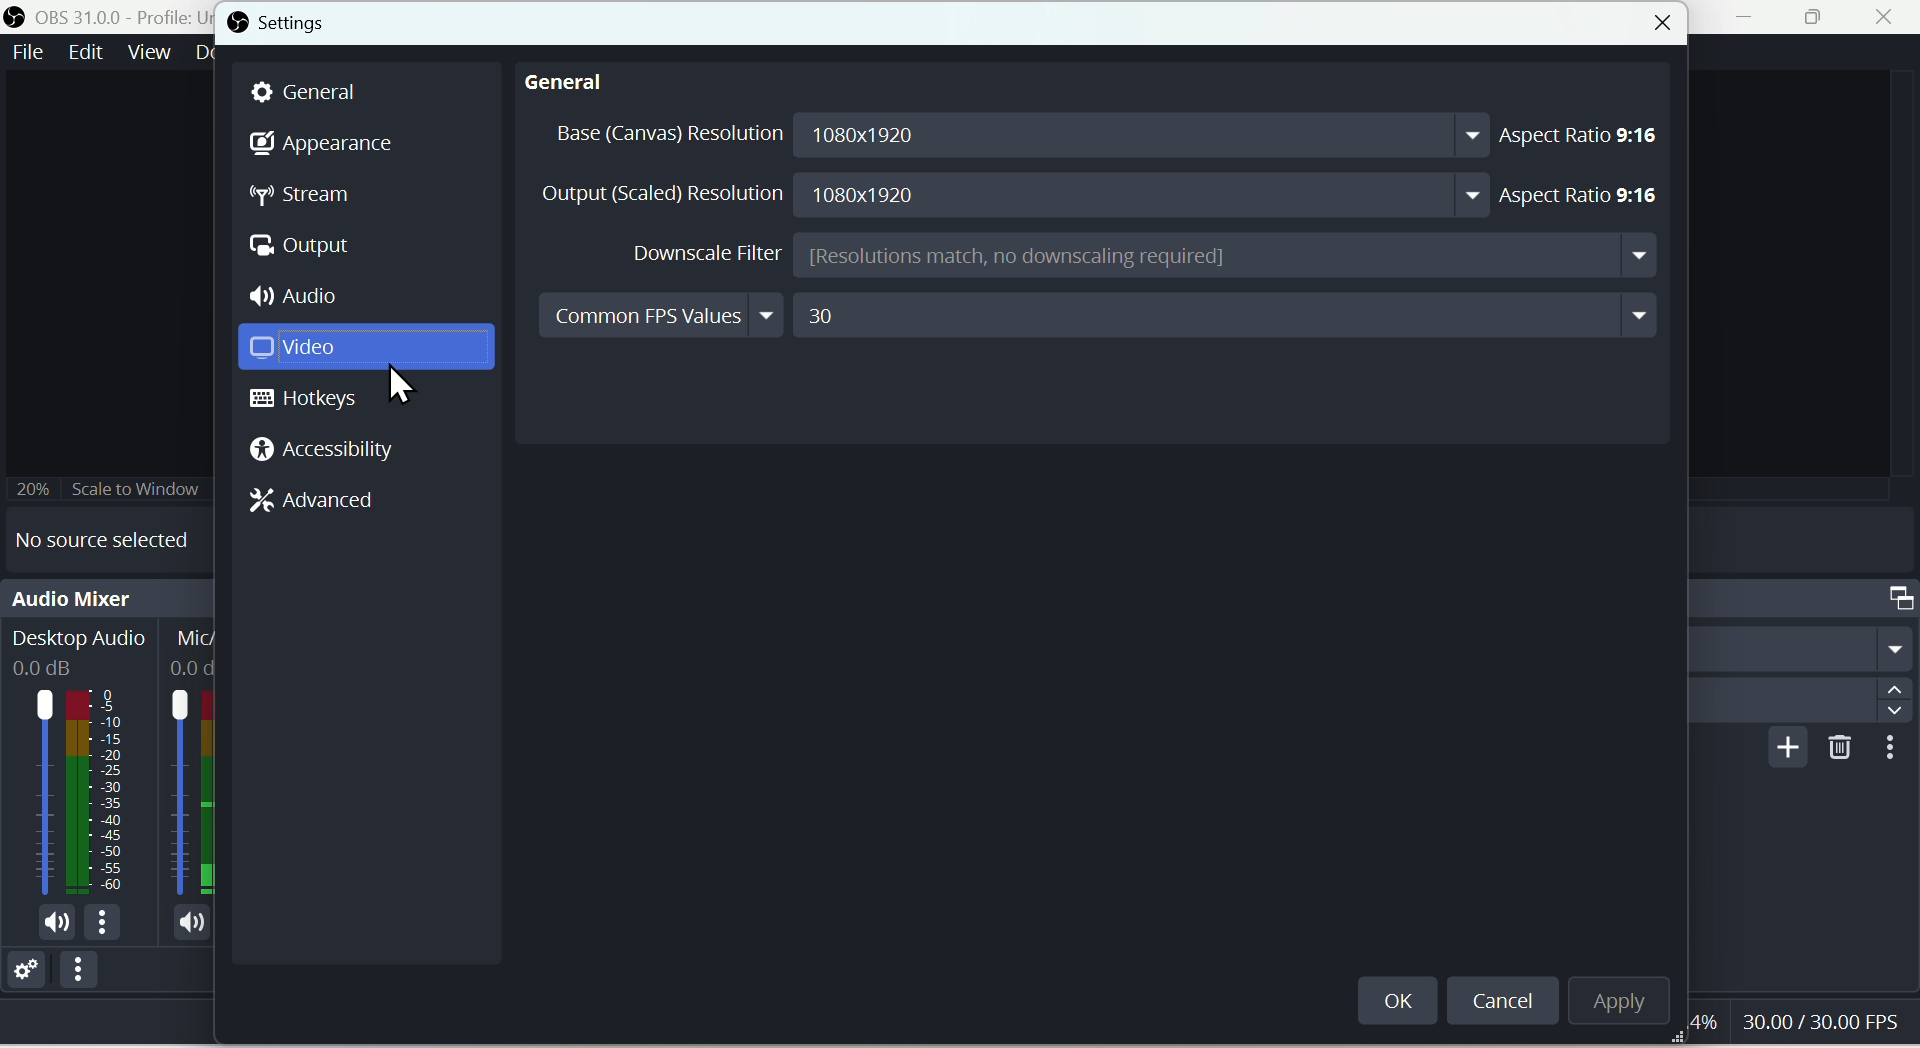  Describe the element at coordinates (1890, 19) in the screenshot. I see `close` at that location.